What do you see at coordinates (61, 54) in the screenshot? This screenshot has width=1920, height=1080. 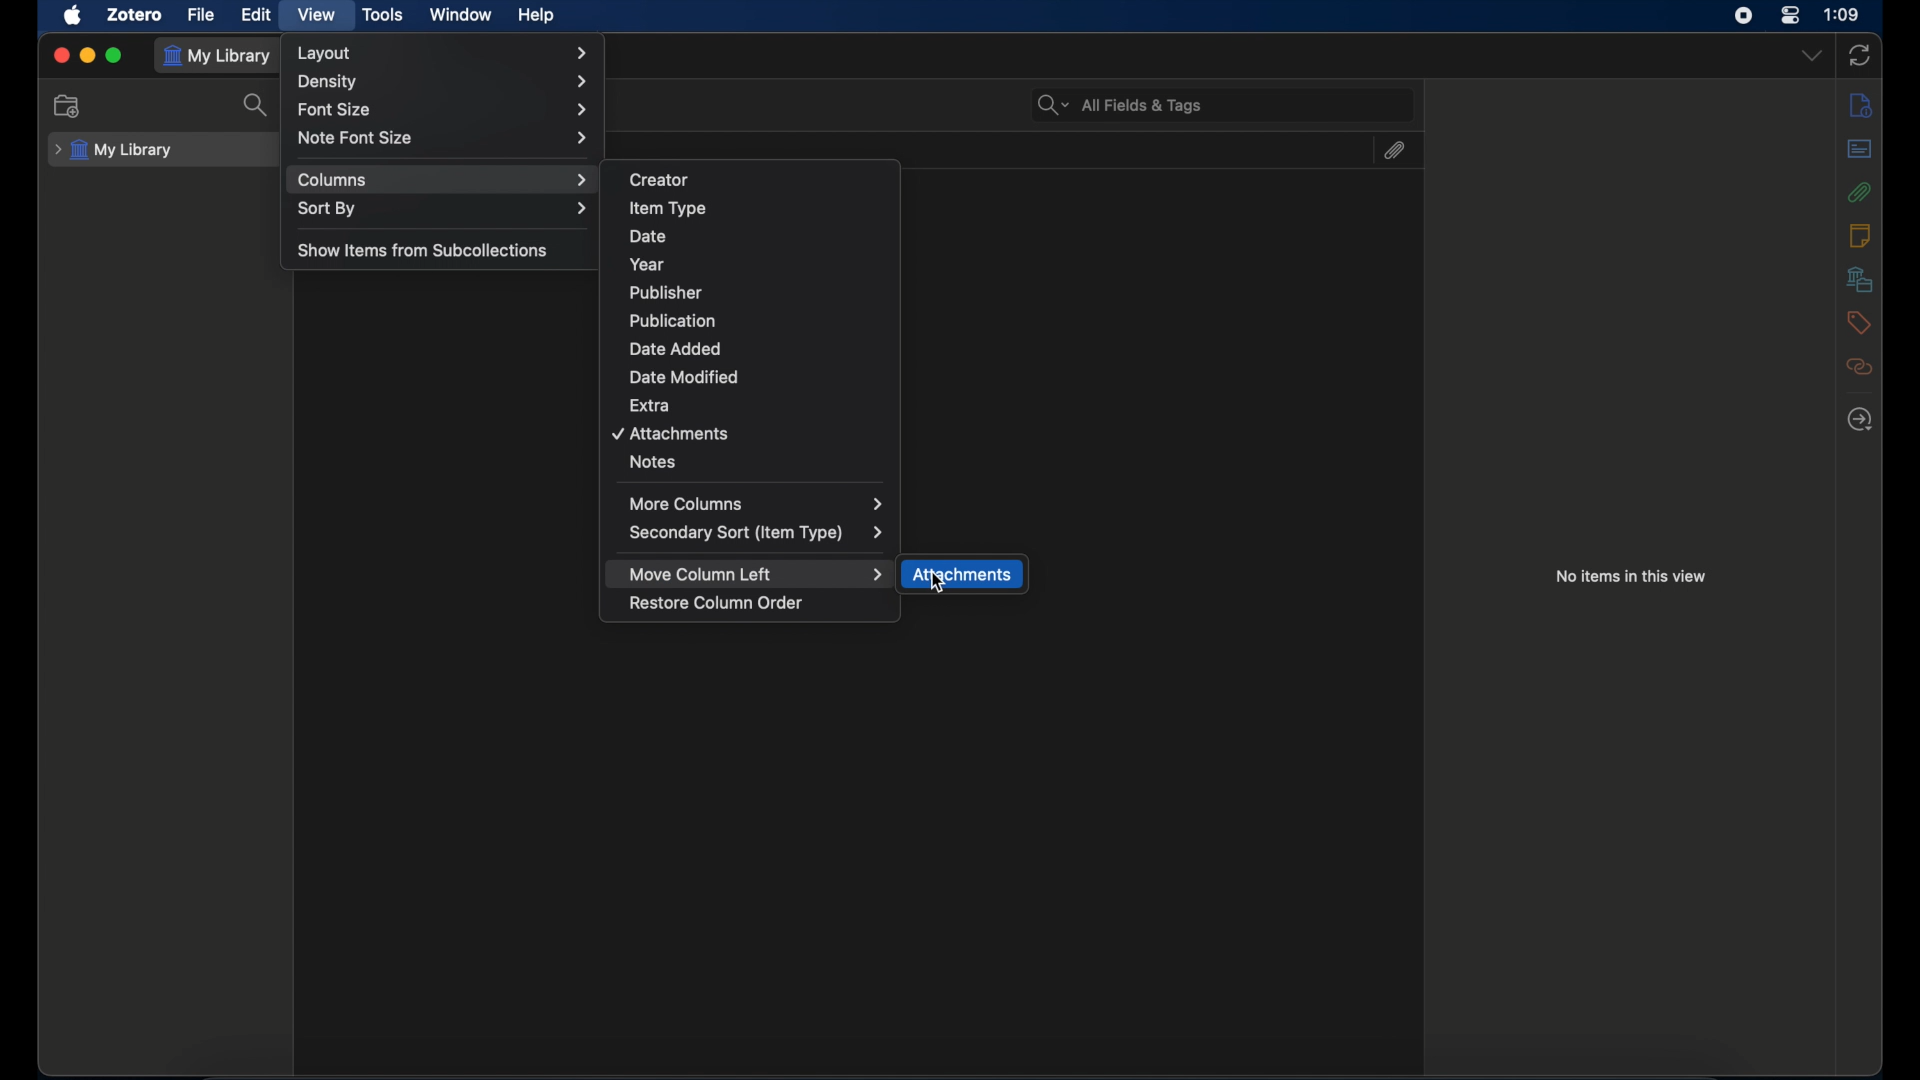 I see `close` at bounding box center [61, 54].